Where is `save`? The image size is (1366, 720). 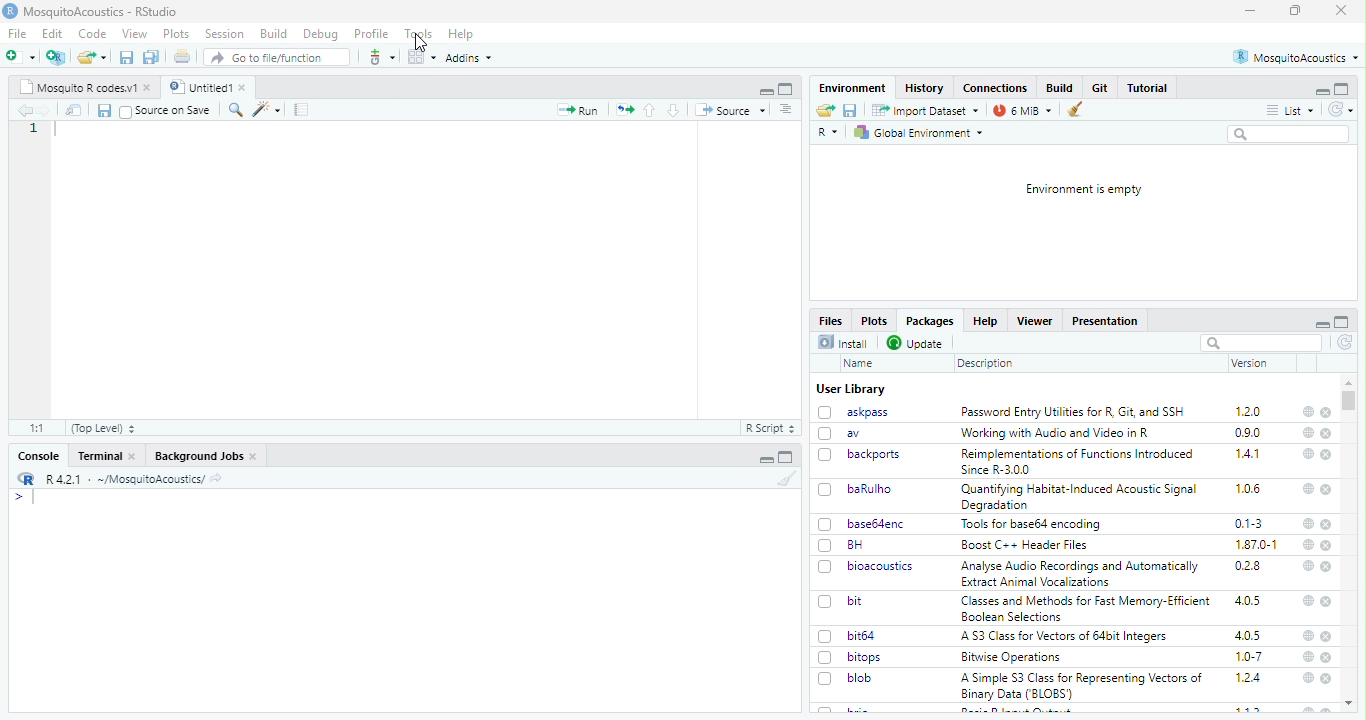
save is located at coordinates (104, 111).